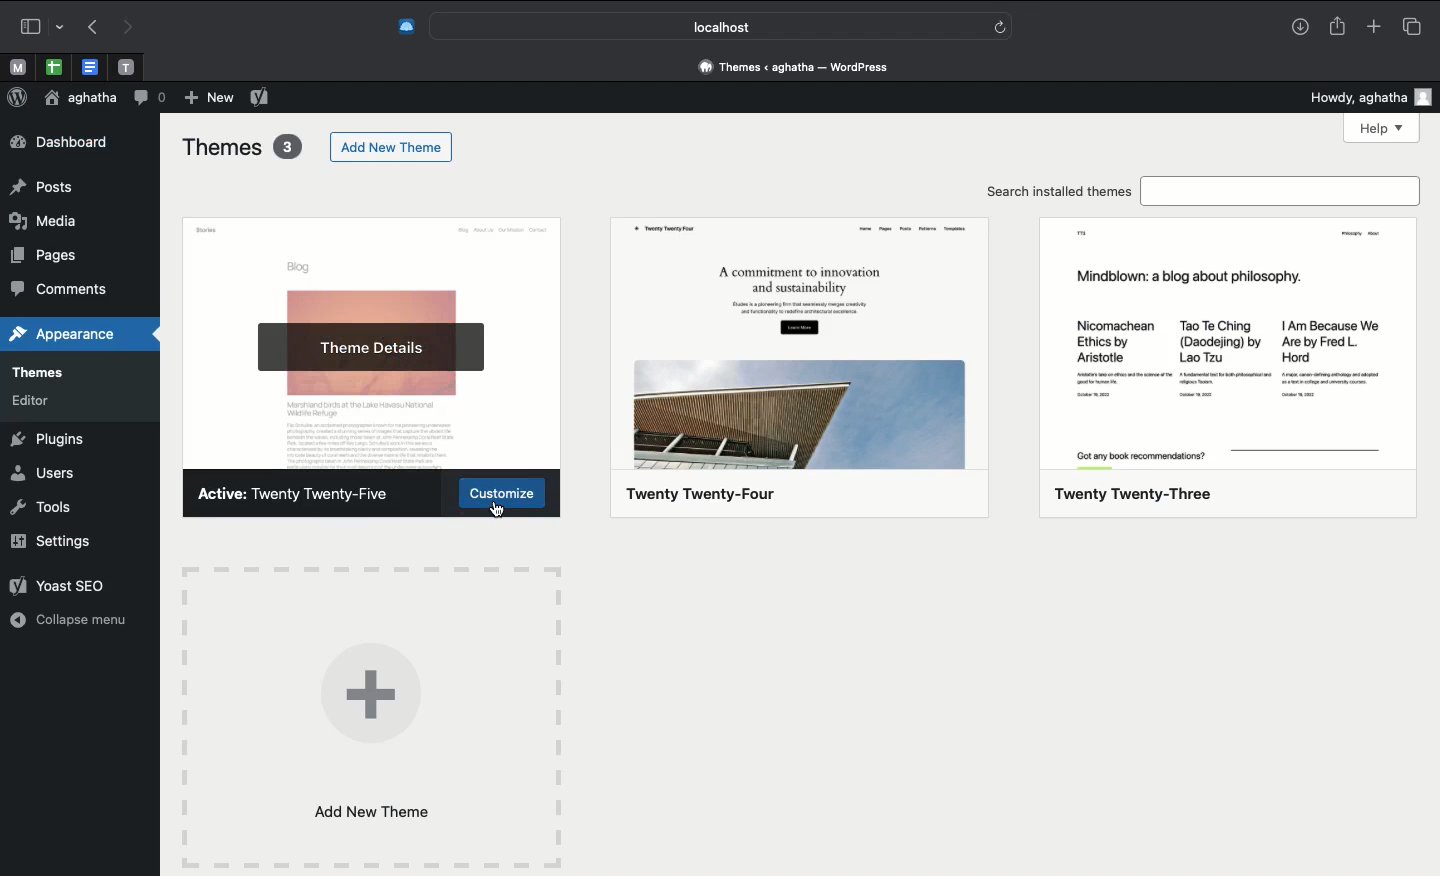 The image size is (1440, 876). Describe the element at coordinates (17, 68) in the screenshot. I see `open tab` at that location.